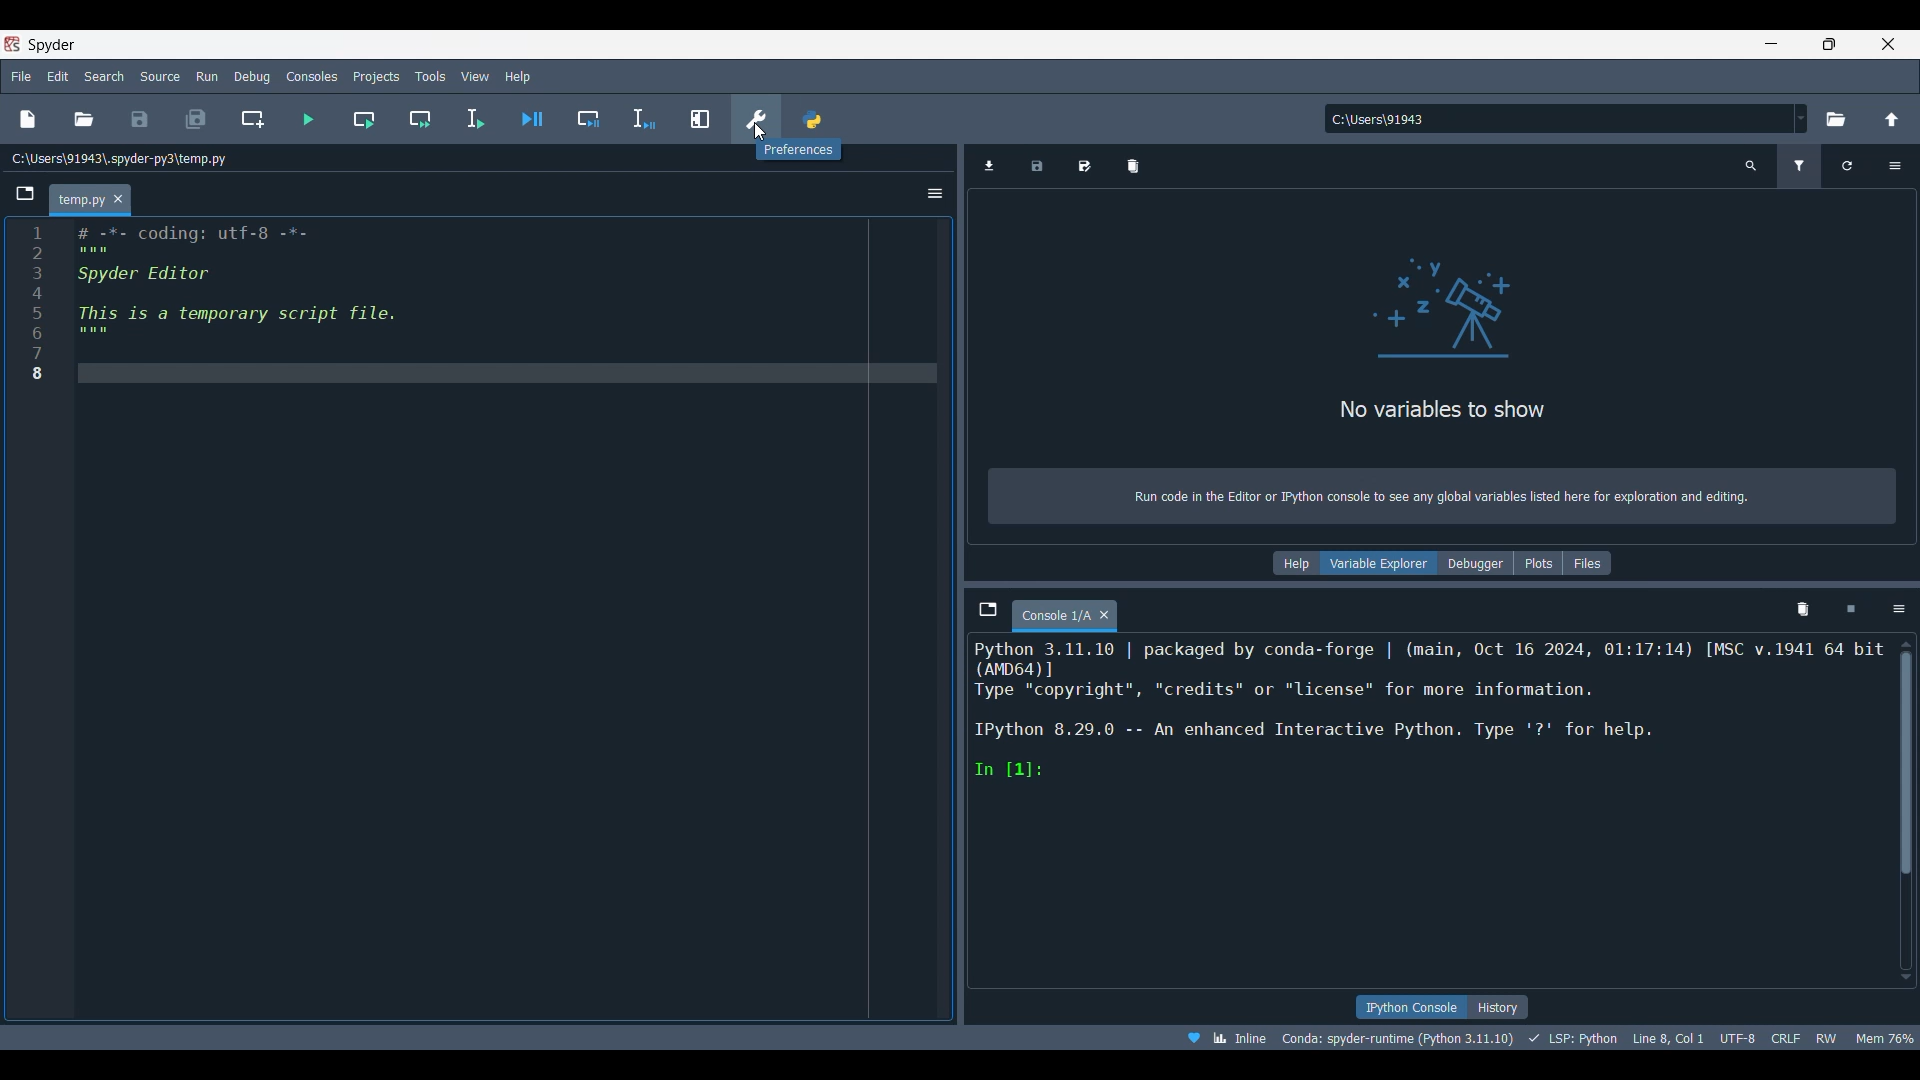 This screenshot has height=1080, width=1920. I want to click on Variable explorer, so click(1380, 563).